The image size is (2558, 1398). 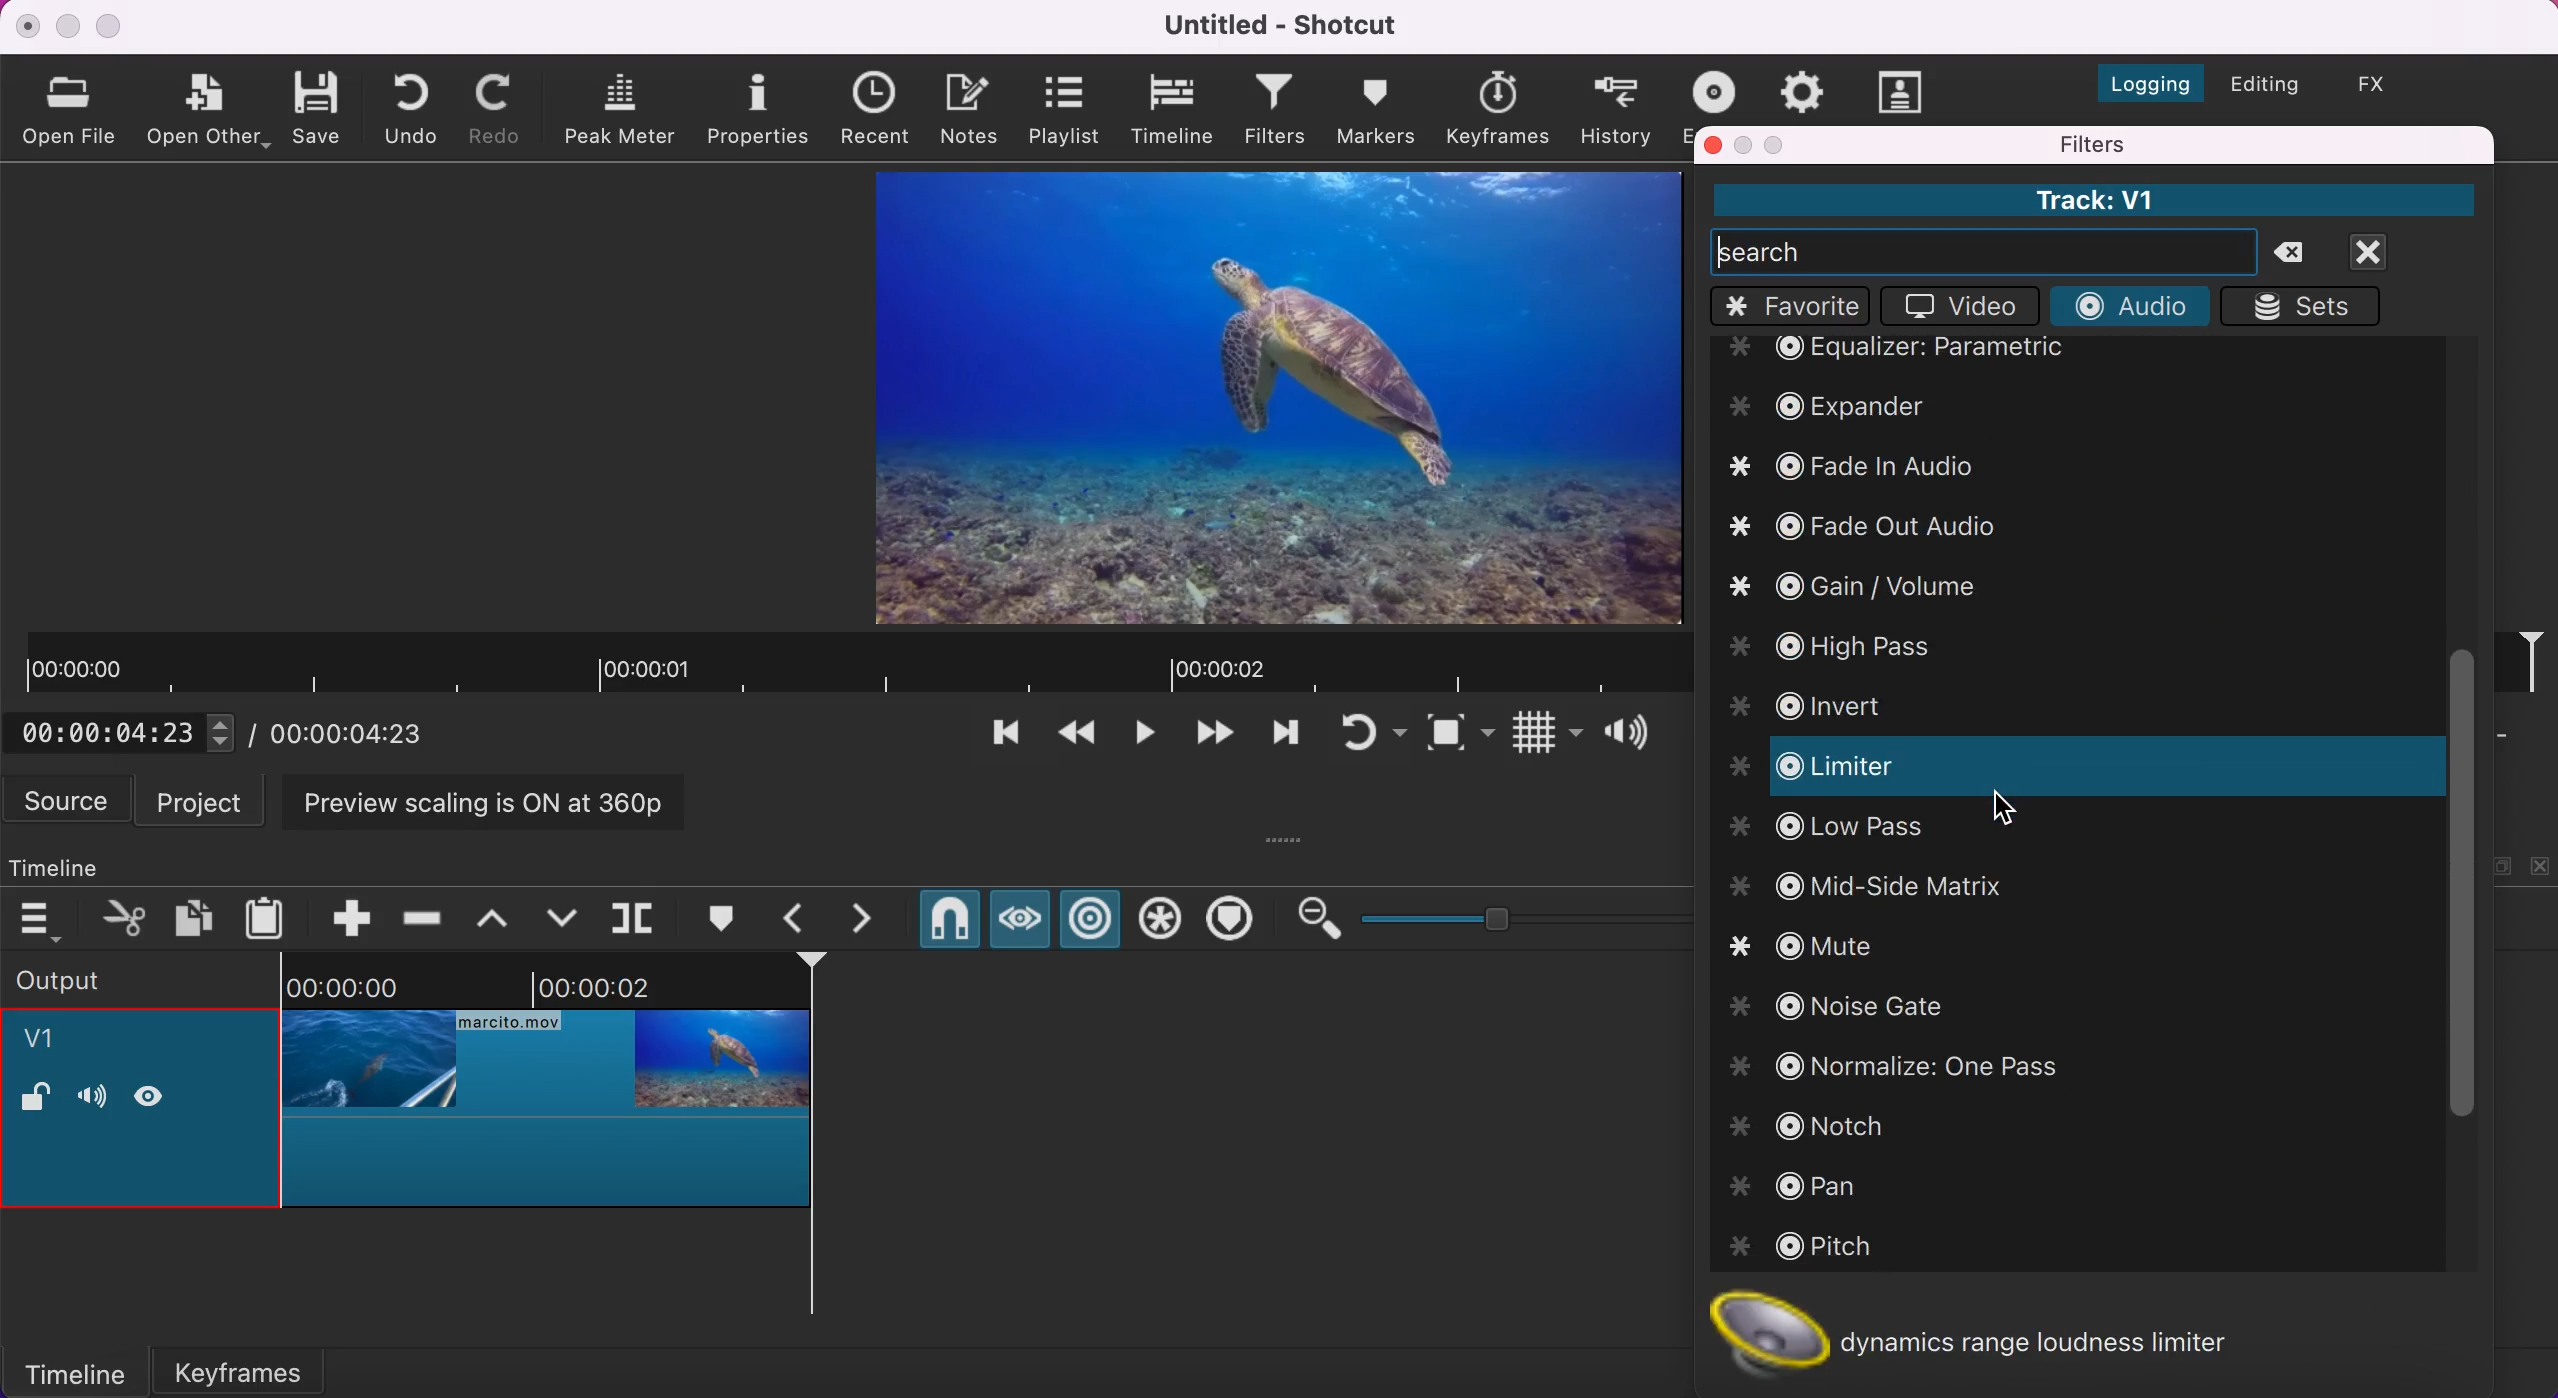 I want to click on noise gate, so click(x=1866, y=1006).